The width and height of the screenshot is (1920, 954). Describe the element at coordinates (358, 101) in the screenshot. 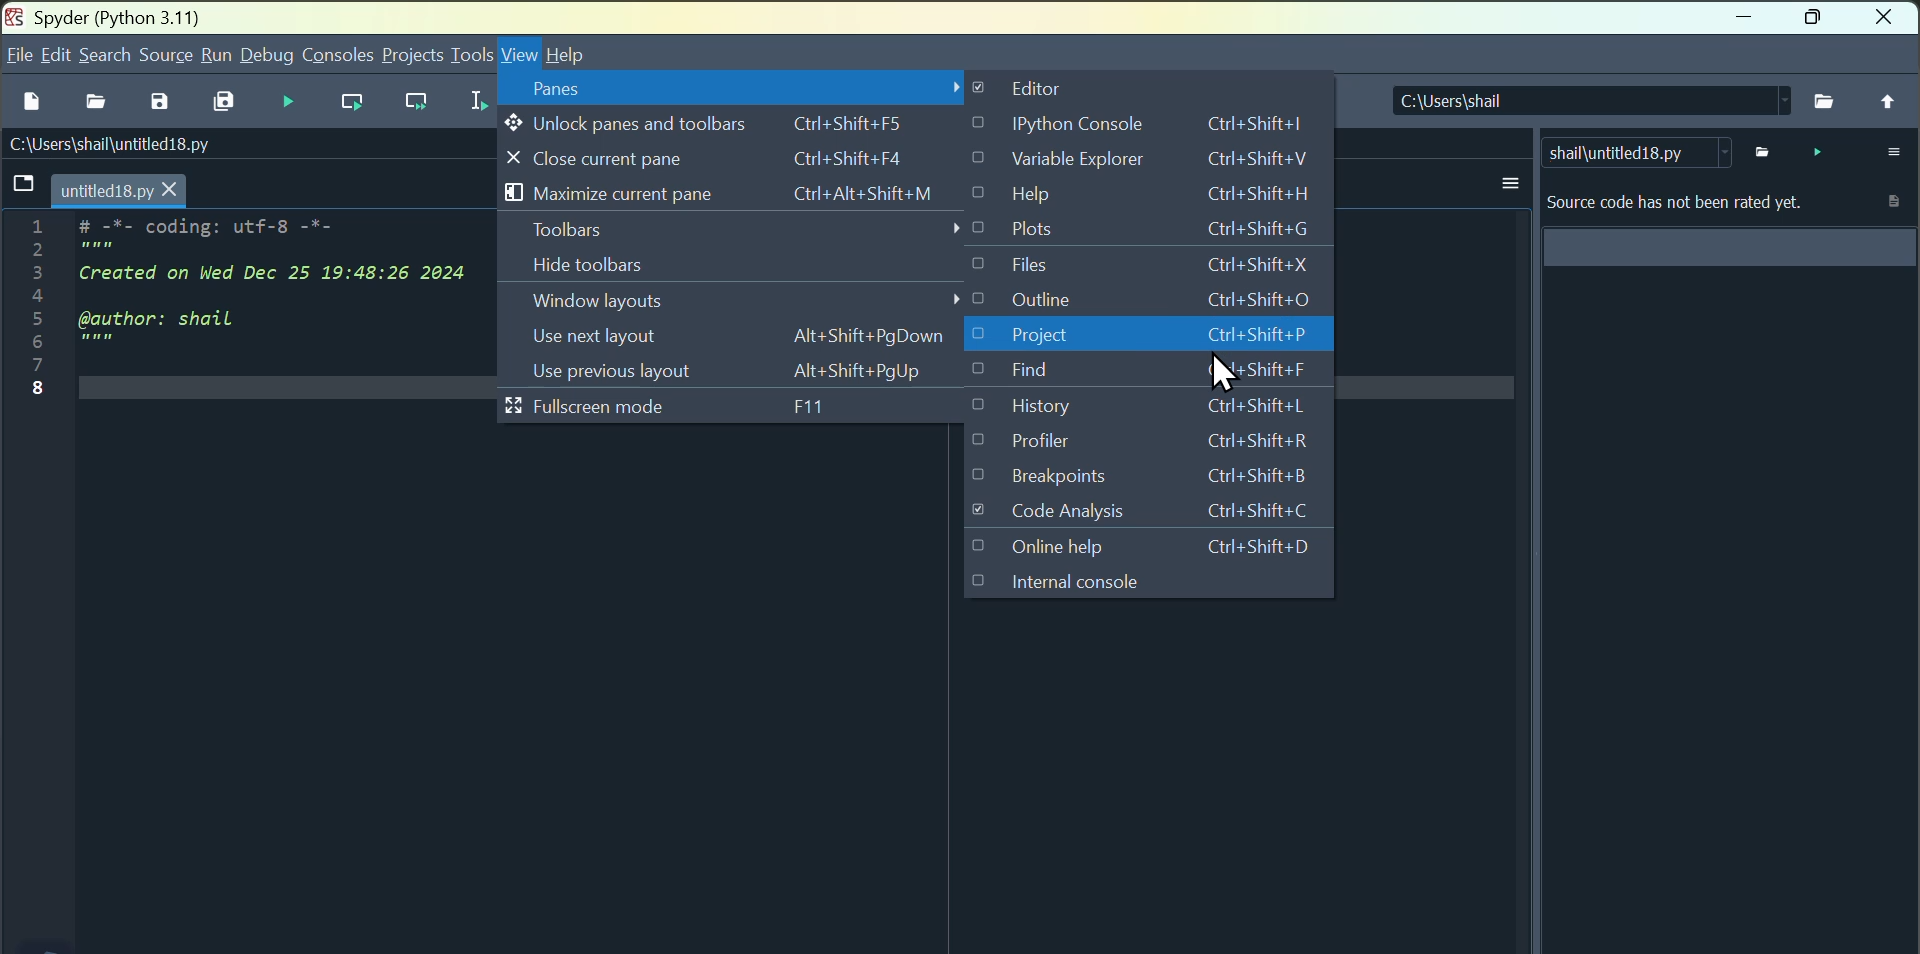

I see `Run Current cell` at that location.